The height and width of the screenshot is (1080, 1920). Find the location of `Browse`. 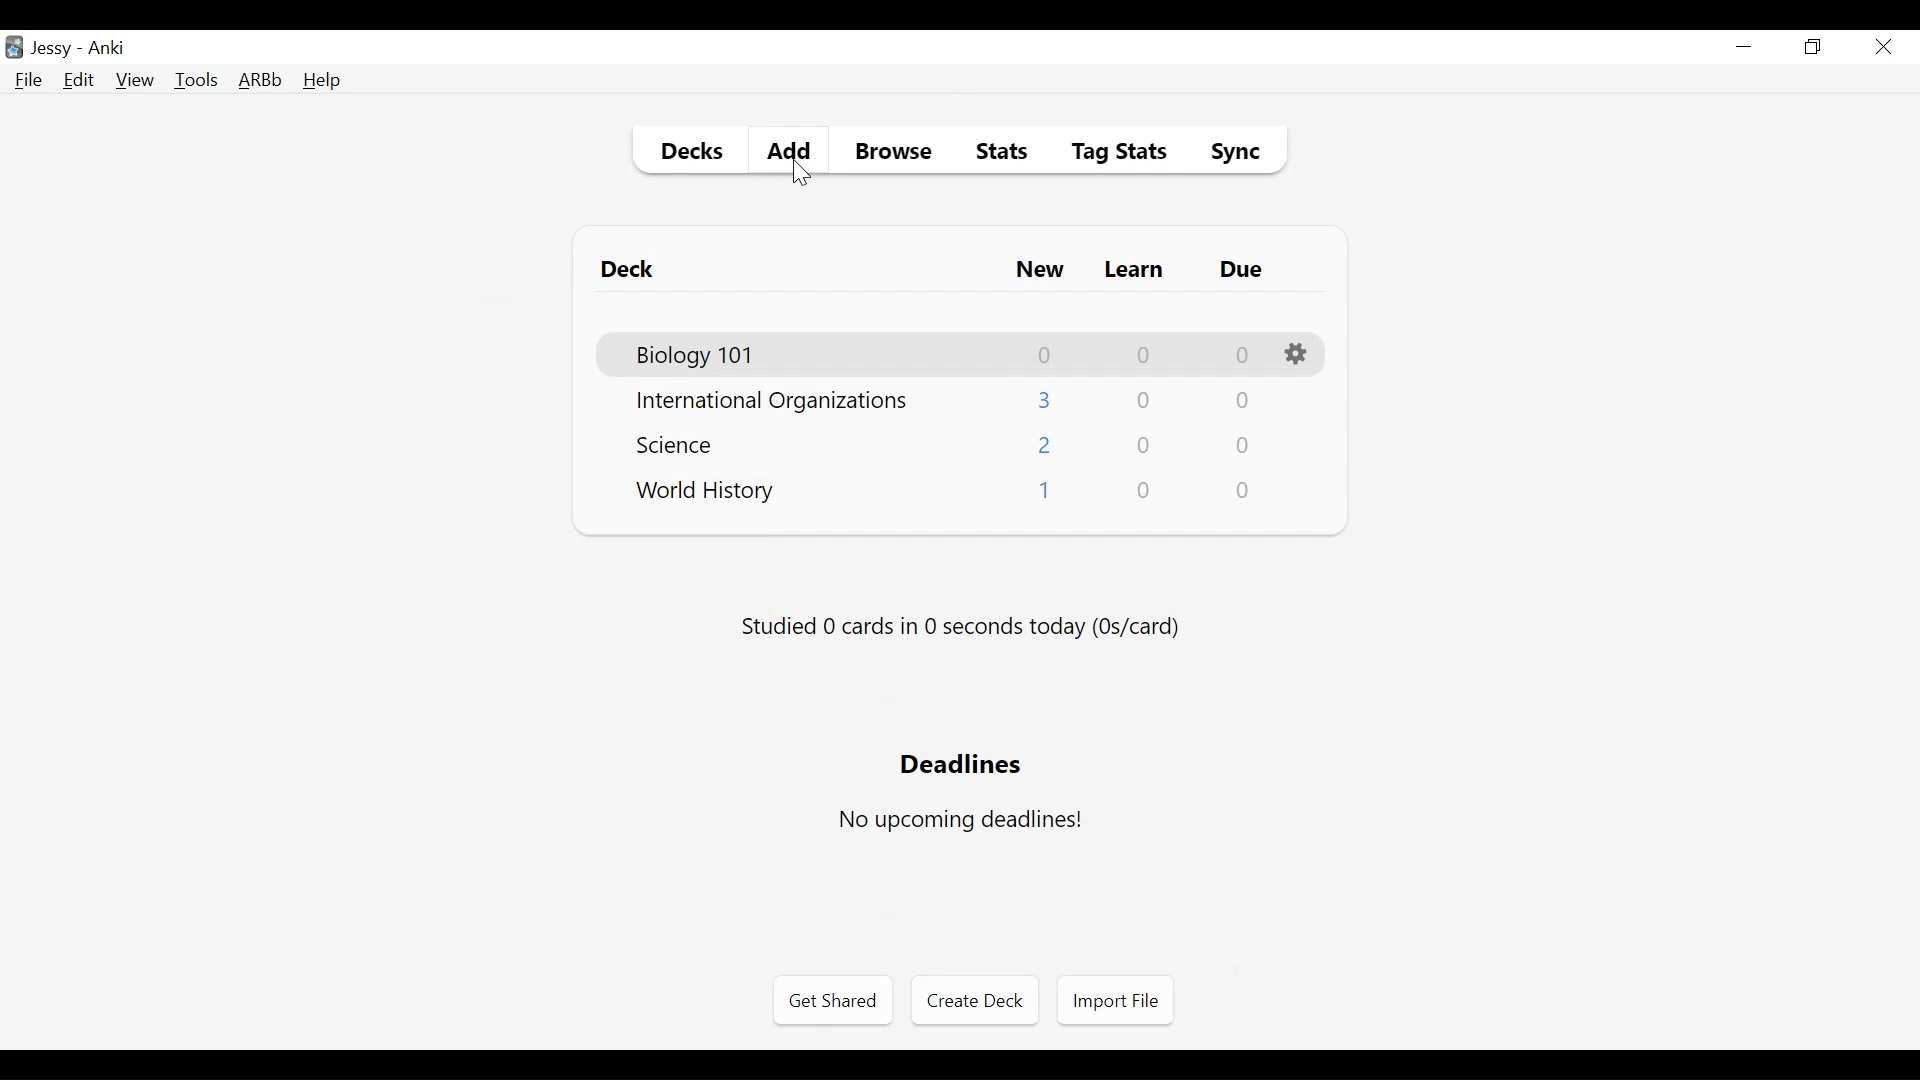

Browse is located at coordinates (897, 154).